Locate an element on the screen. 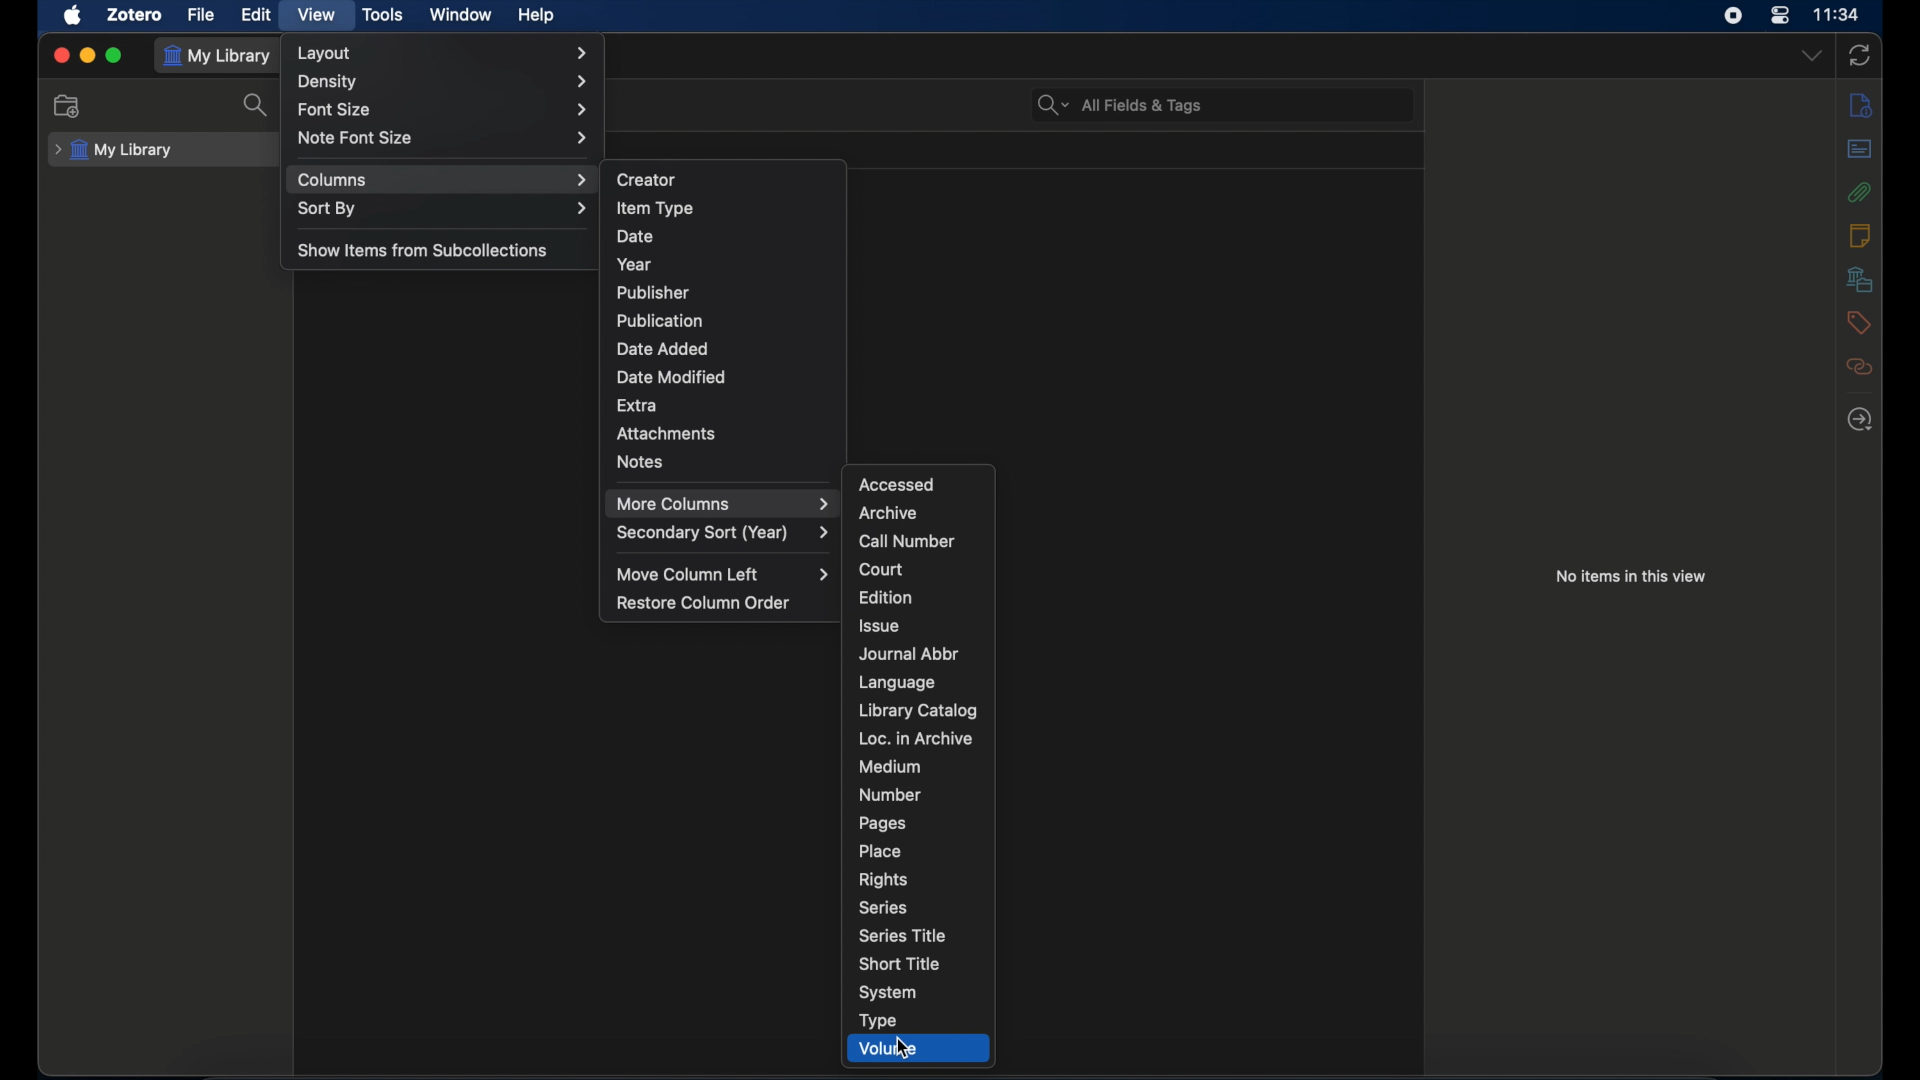 Image resolution: width=1920 pixels, height=1080 pixels. column is located at coordinates (443, 180).